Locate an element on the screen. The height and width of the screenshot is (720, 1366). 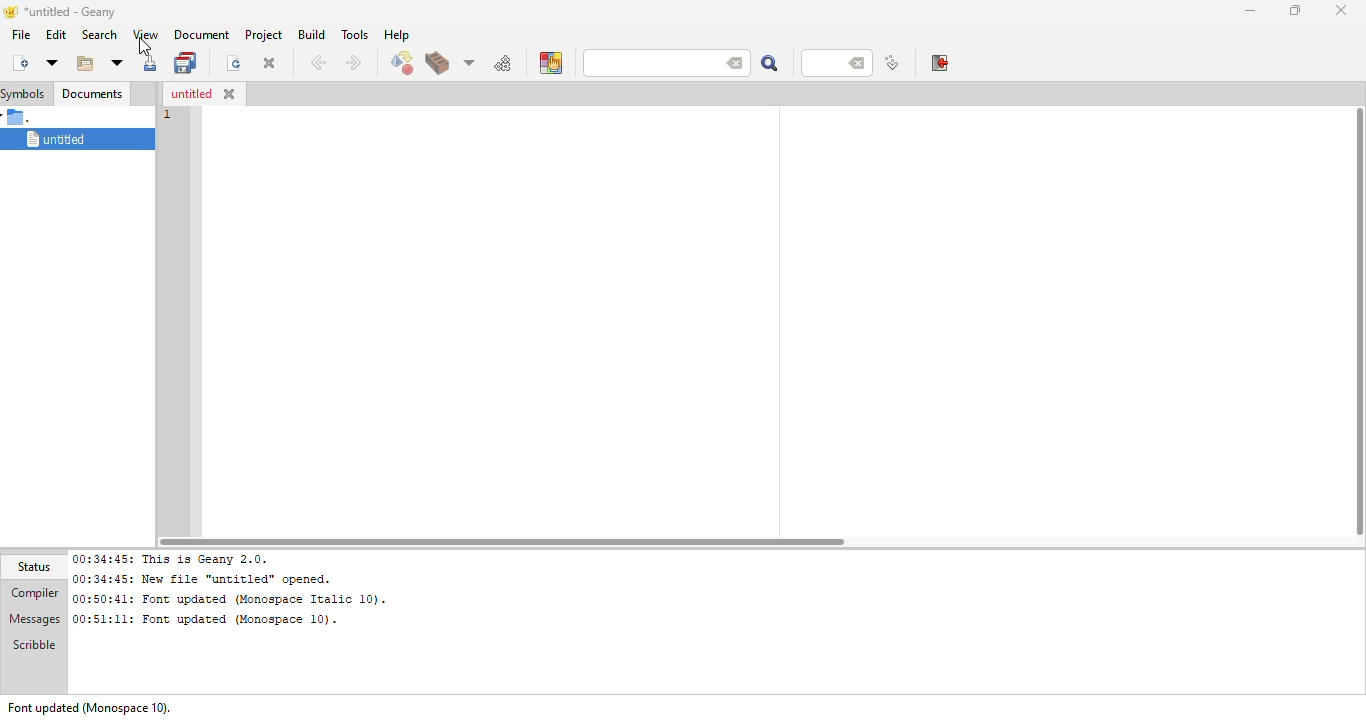
*untitled - geany is located at coordinates (80, 12).